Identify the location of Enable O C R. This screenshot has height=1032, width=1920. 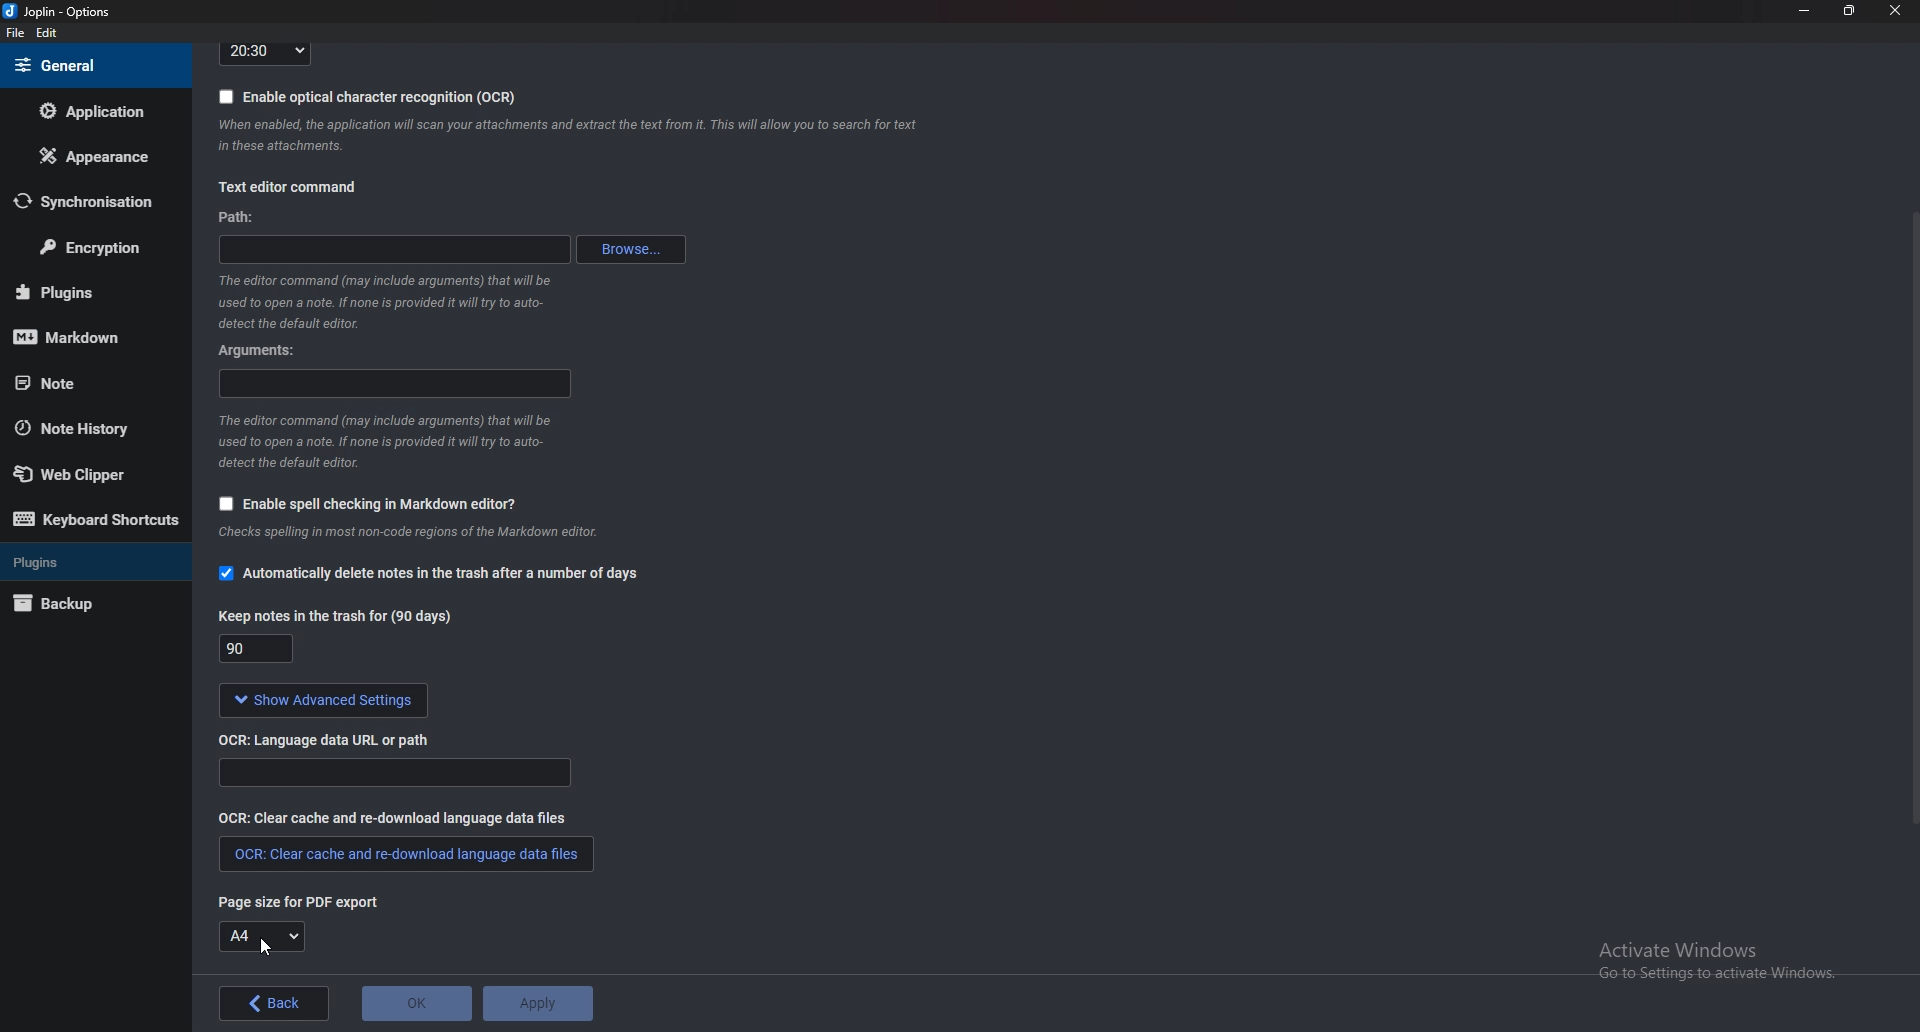
(368, 96).